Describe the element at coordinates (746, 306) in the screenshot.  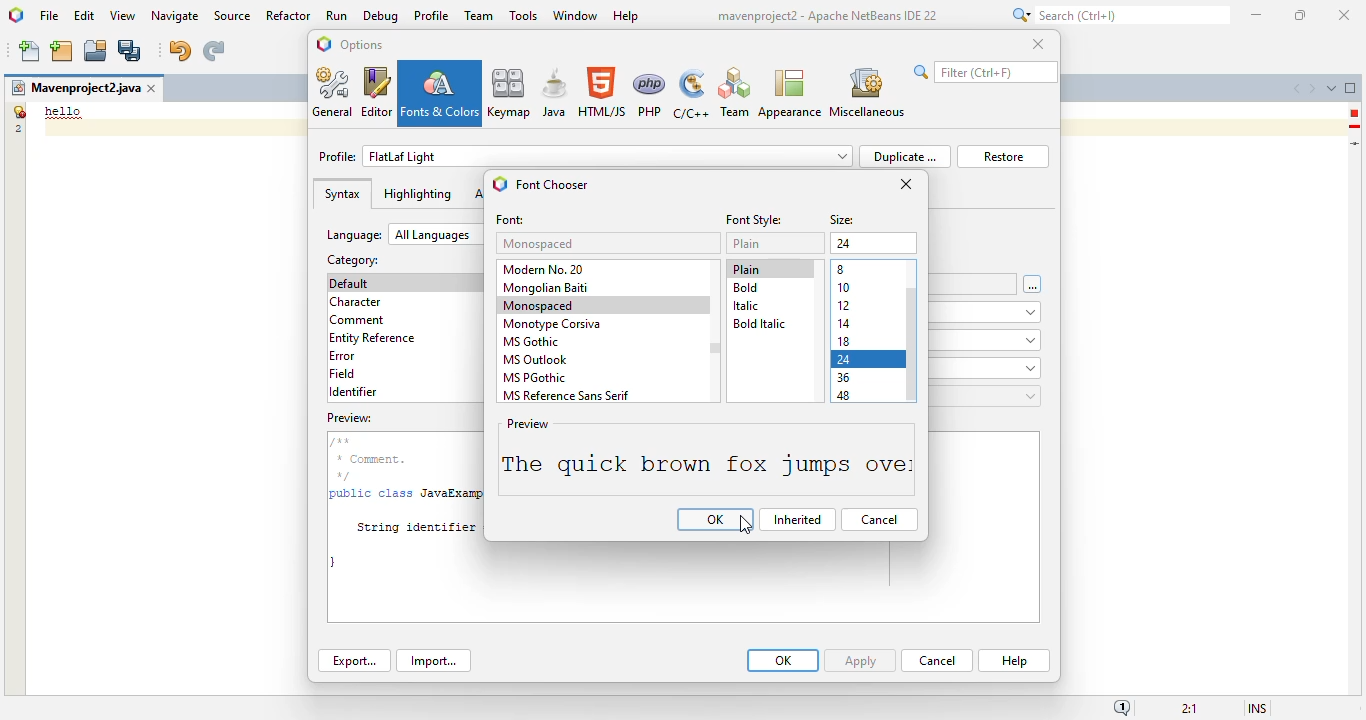
I see `italic` at that location.